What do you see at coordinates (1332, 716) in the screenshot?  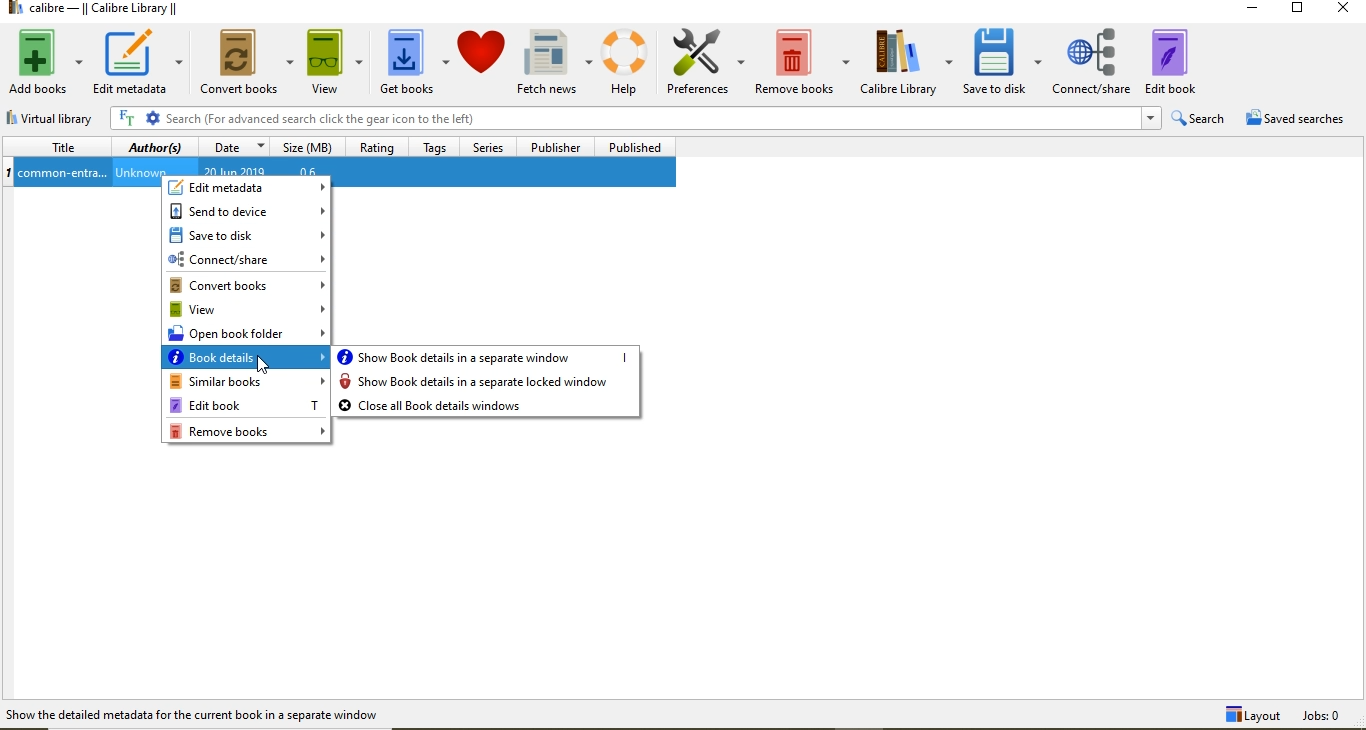 I see `Jobs: 0` at bounding box center [1332, 716].